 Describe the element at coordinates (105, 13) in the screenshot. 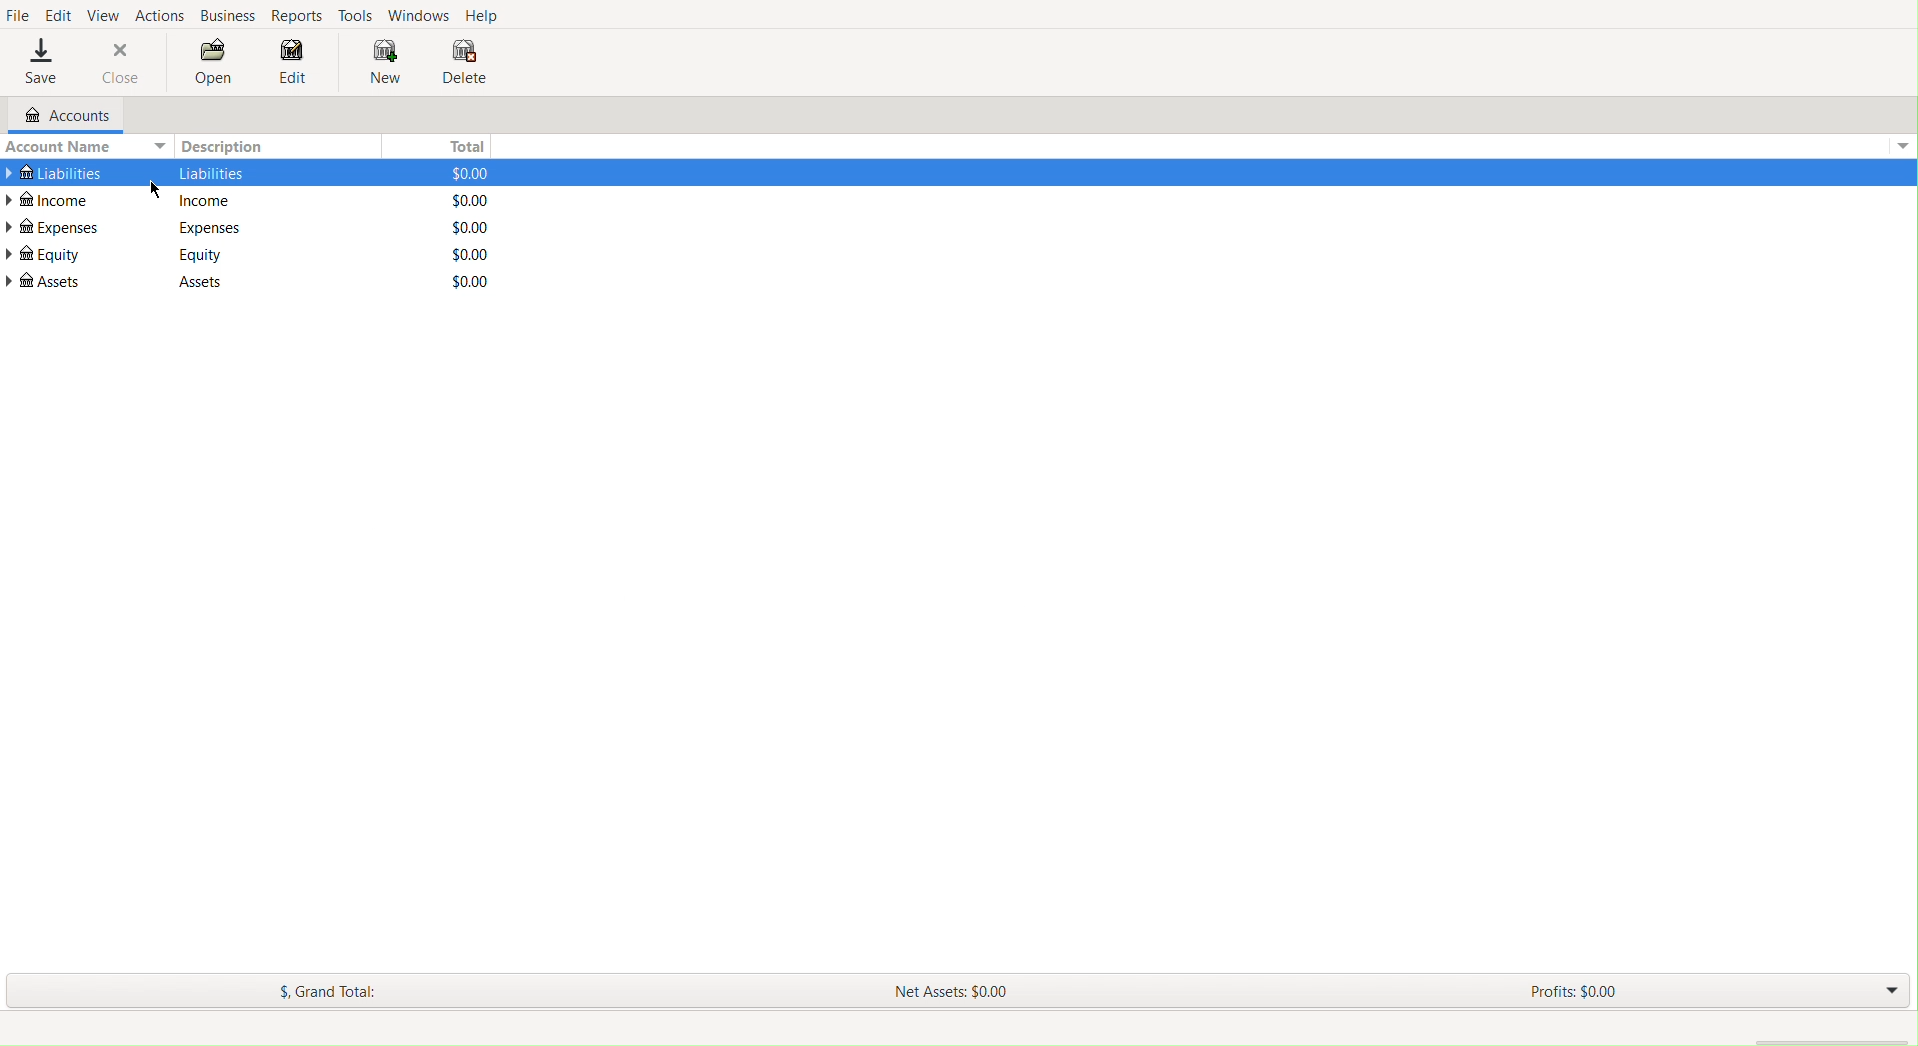

I see `View` at that location.